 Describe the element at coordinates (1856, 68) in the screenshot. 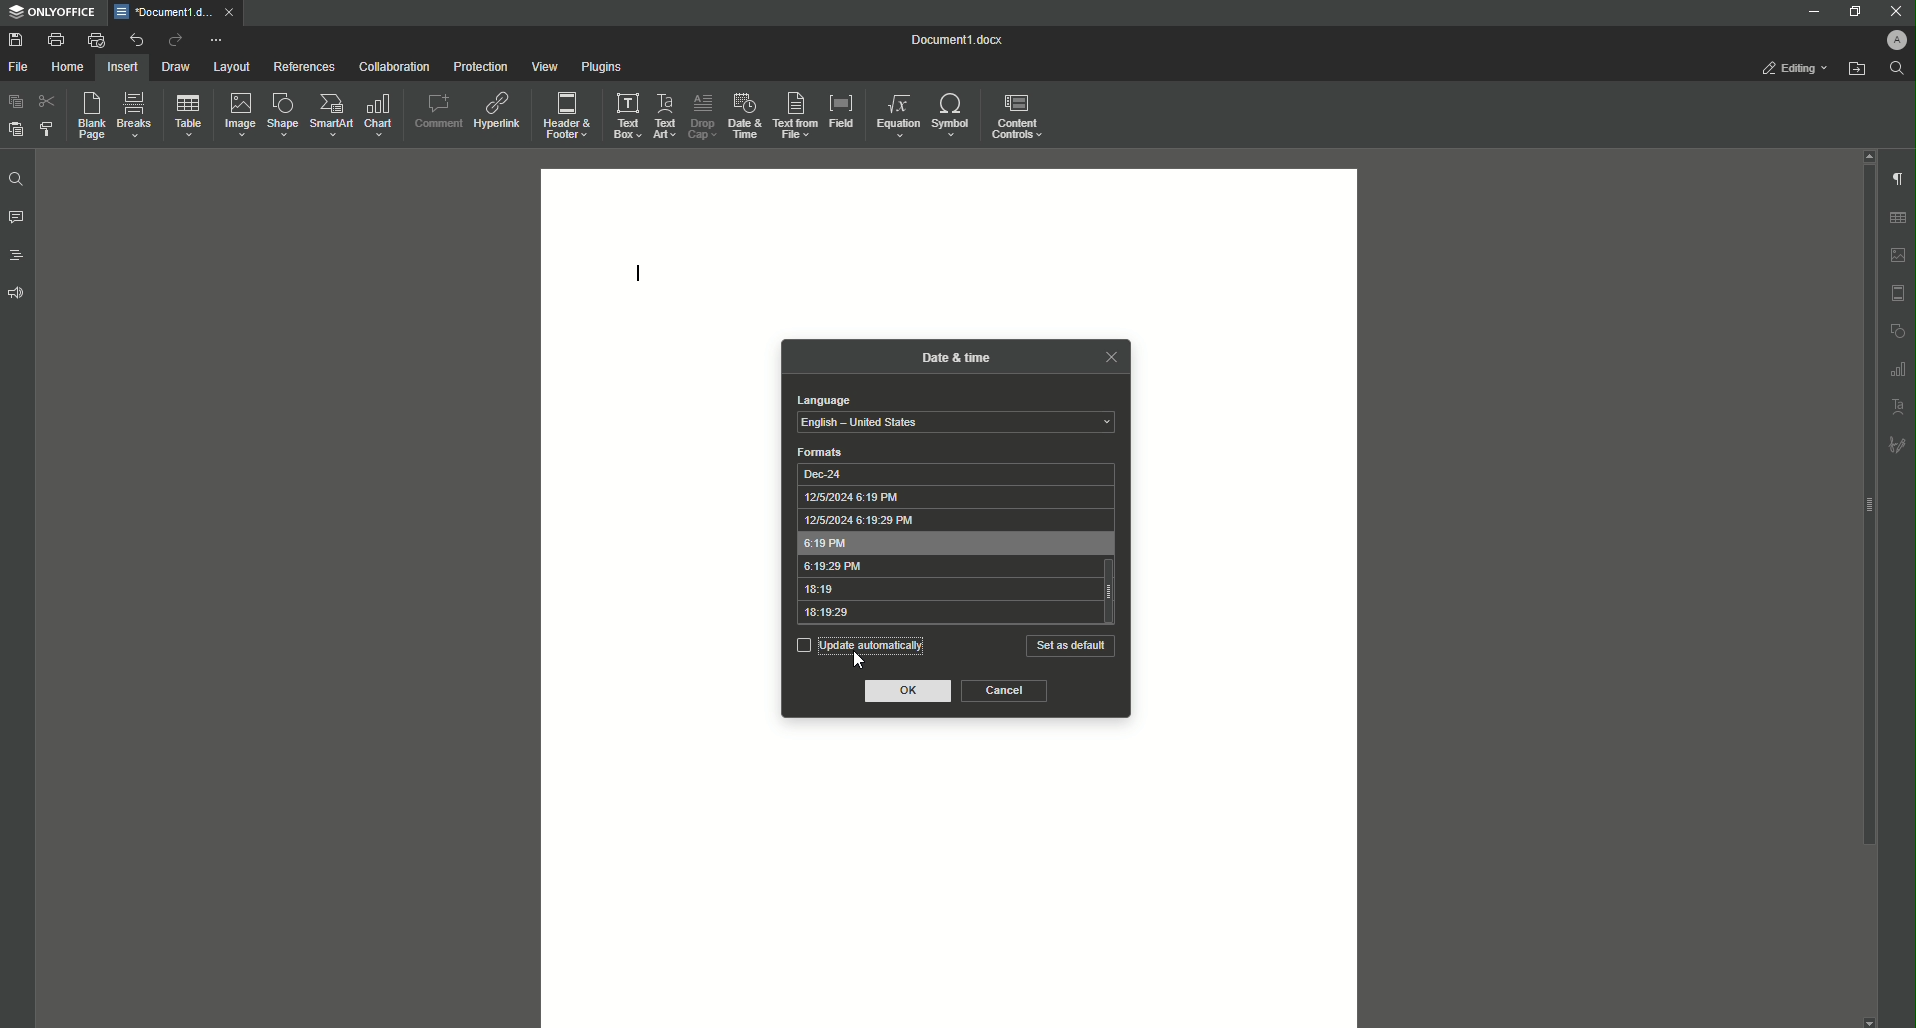

I see `Open from file` at that location.